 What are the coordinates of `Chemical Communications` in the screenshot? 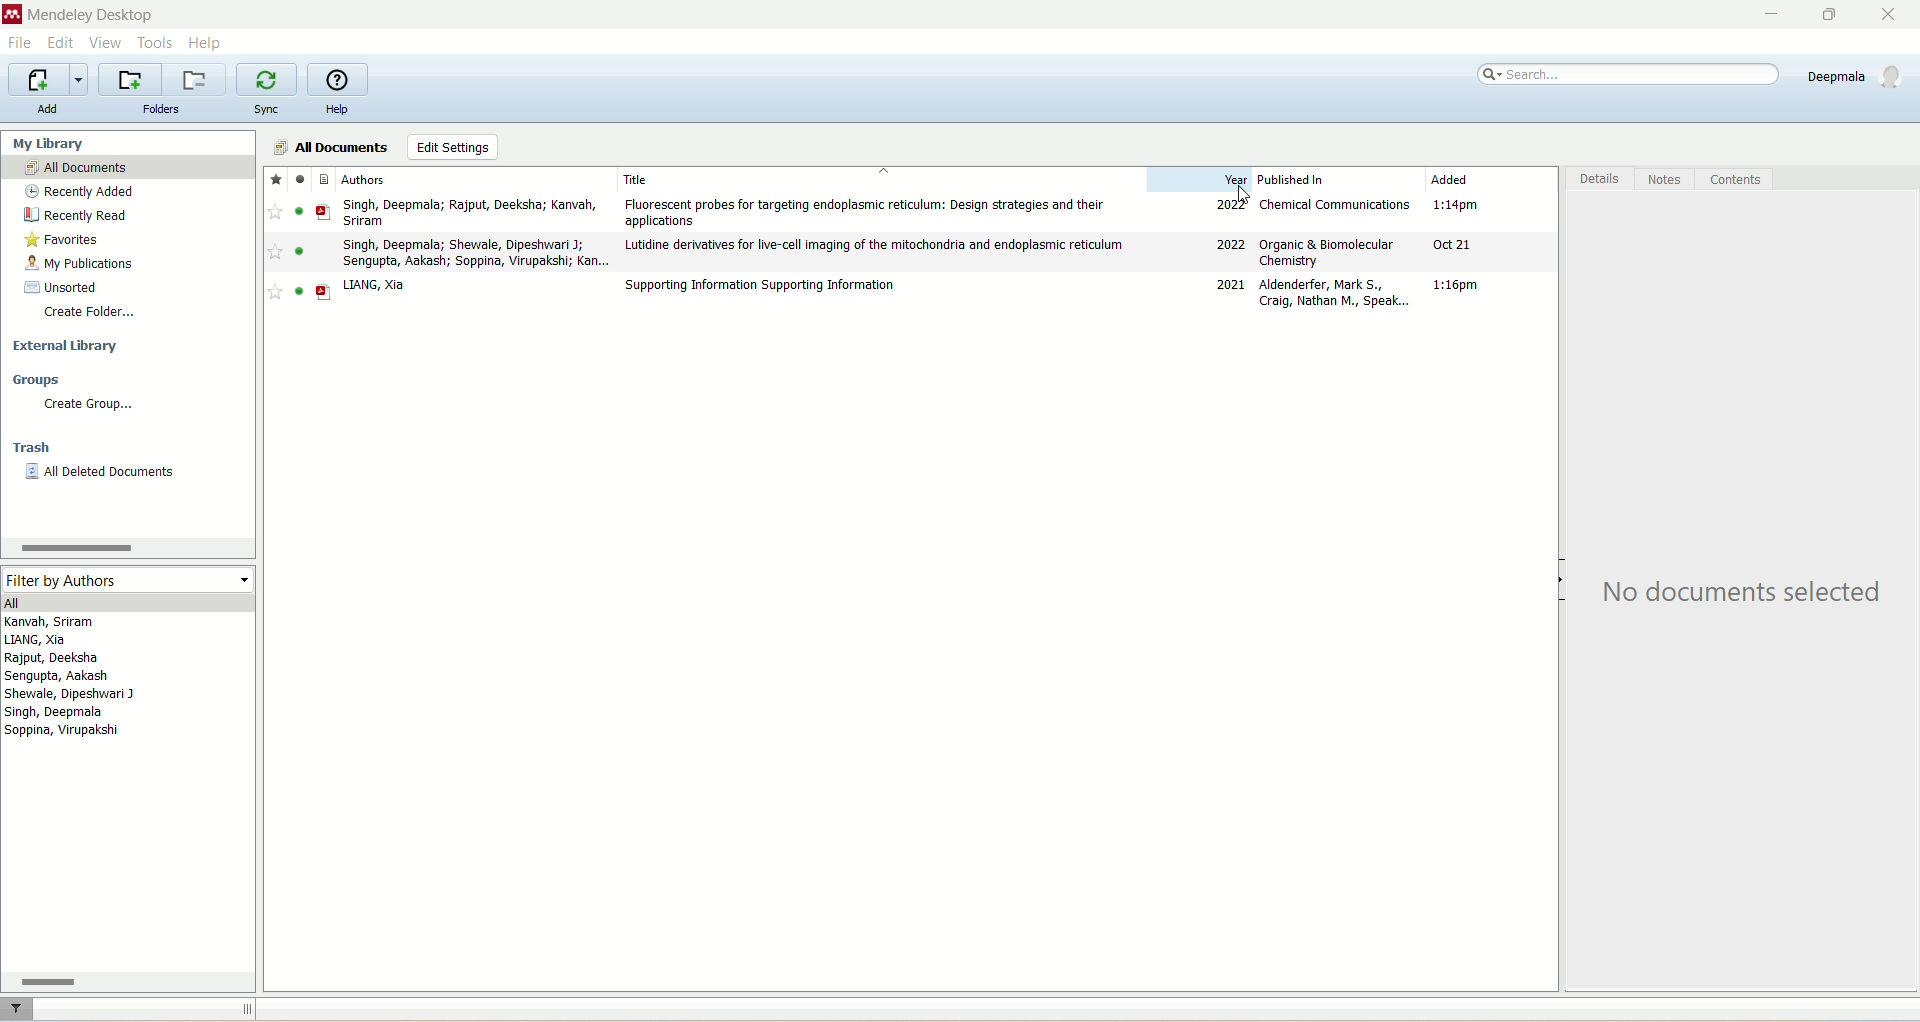 It's located at (1341, 207).